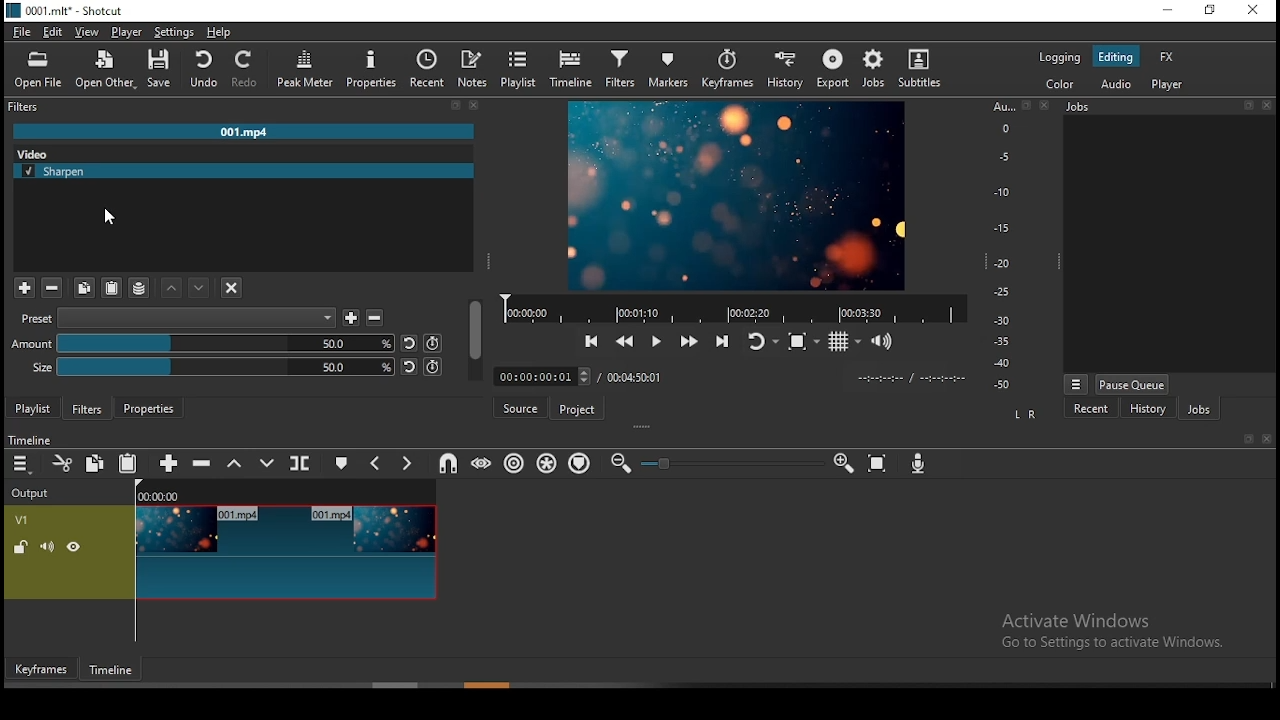 The height and width of the screenshot is (720, 1280). Describe the element at coordinates (627, 339) in the screenshot. I see `play quickly backward` at that location.